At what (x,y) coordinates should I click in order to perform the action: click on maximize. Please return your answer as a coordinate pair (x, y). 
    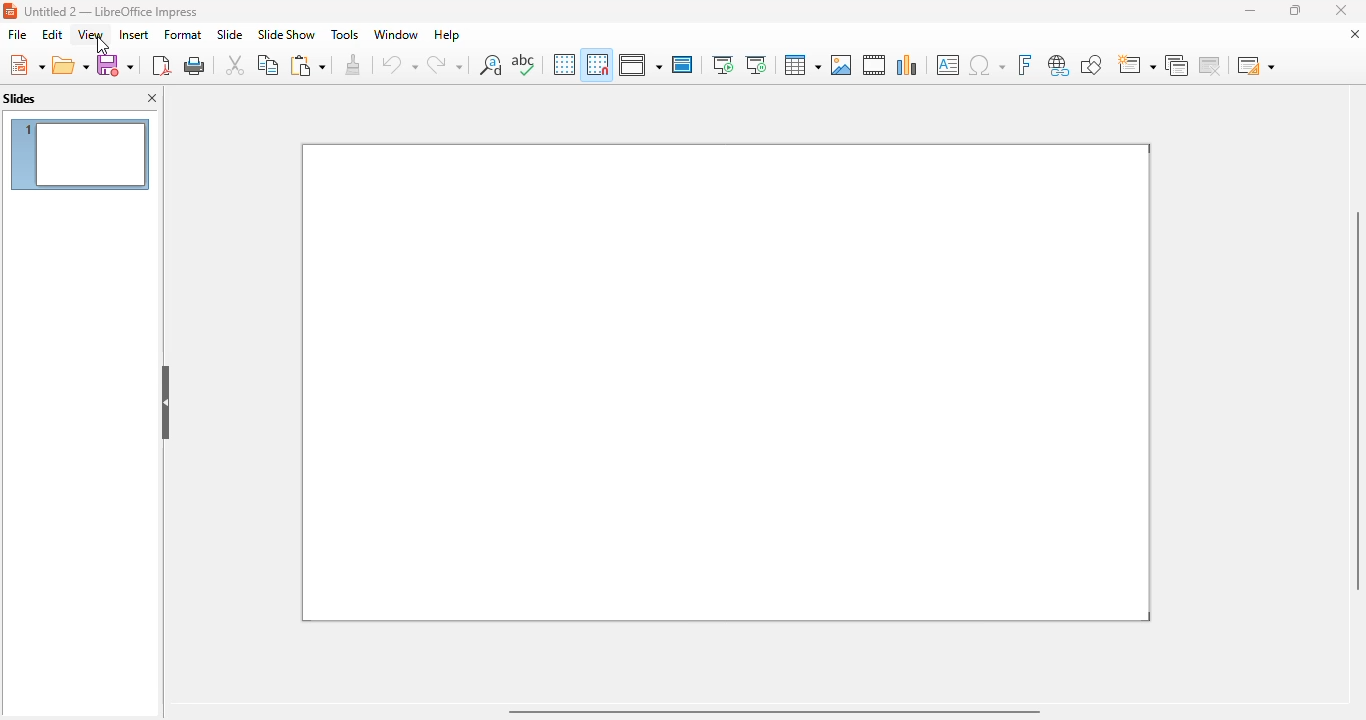
    Looking at the image, I should click on (1296, 10).